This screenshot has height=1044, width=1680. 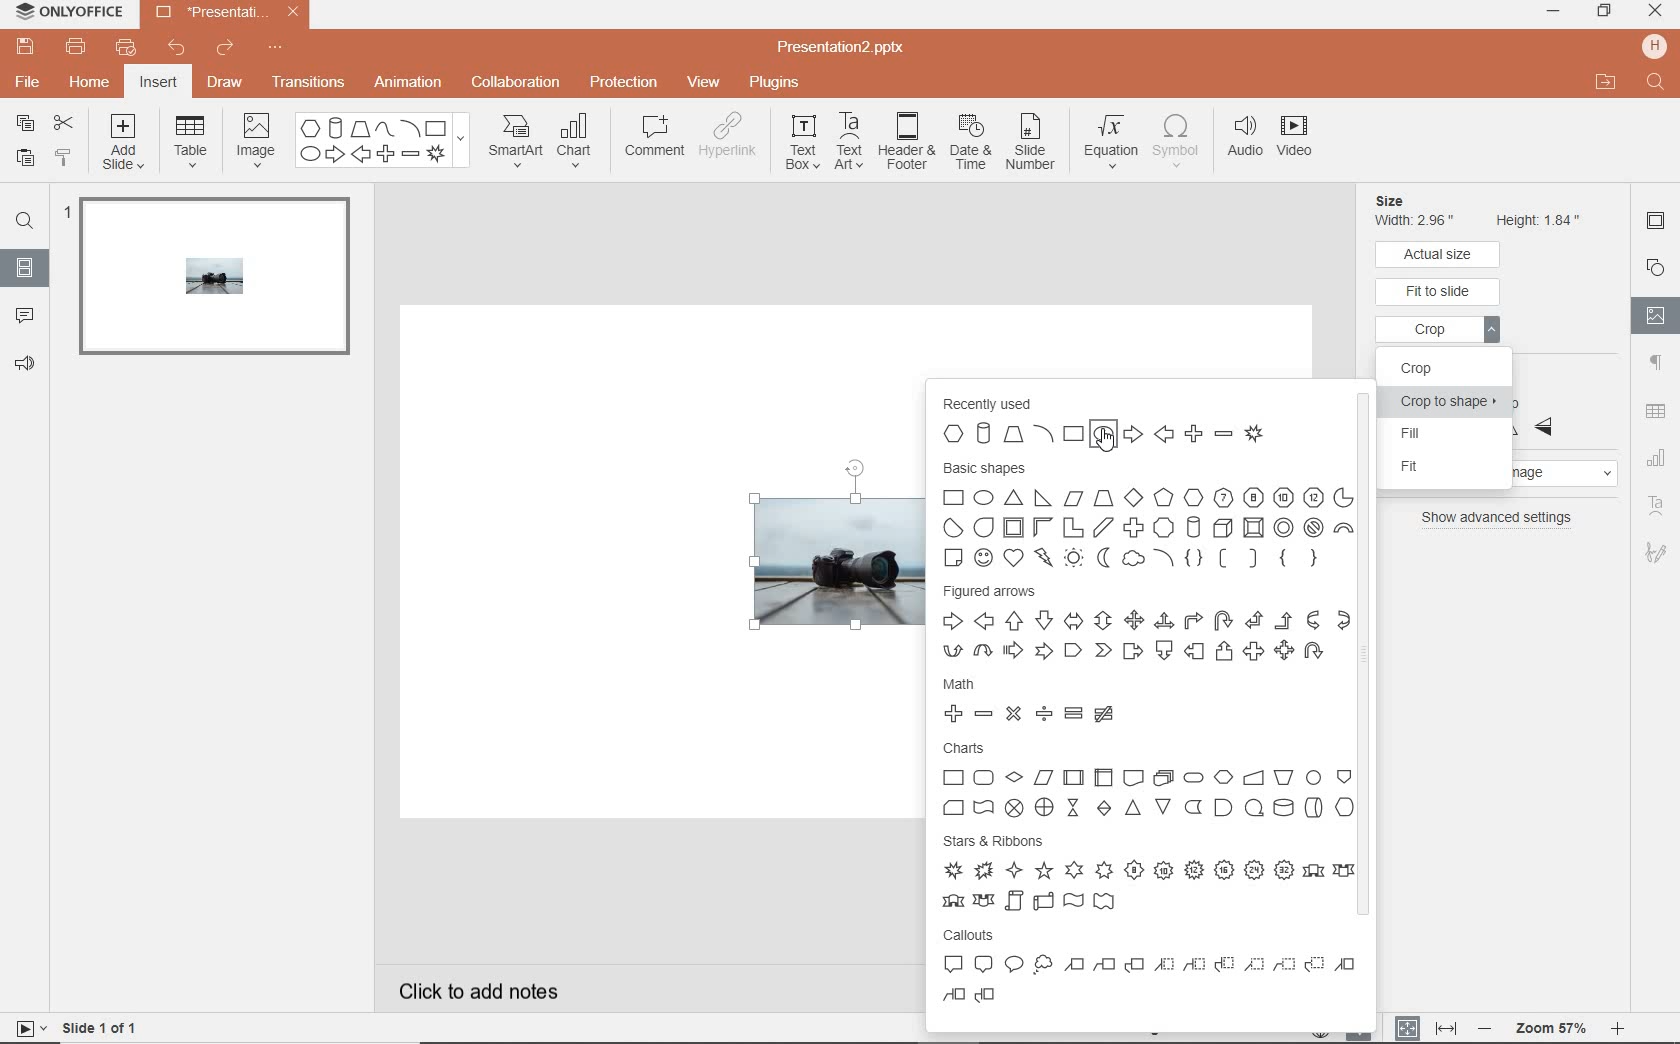 What do you see at coordinates (1449, 435) in the screenshot?
I see `fill` at bounding box center [1449, 435].